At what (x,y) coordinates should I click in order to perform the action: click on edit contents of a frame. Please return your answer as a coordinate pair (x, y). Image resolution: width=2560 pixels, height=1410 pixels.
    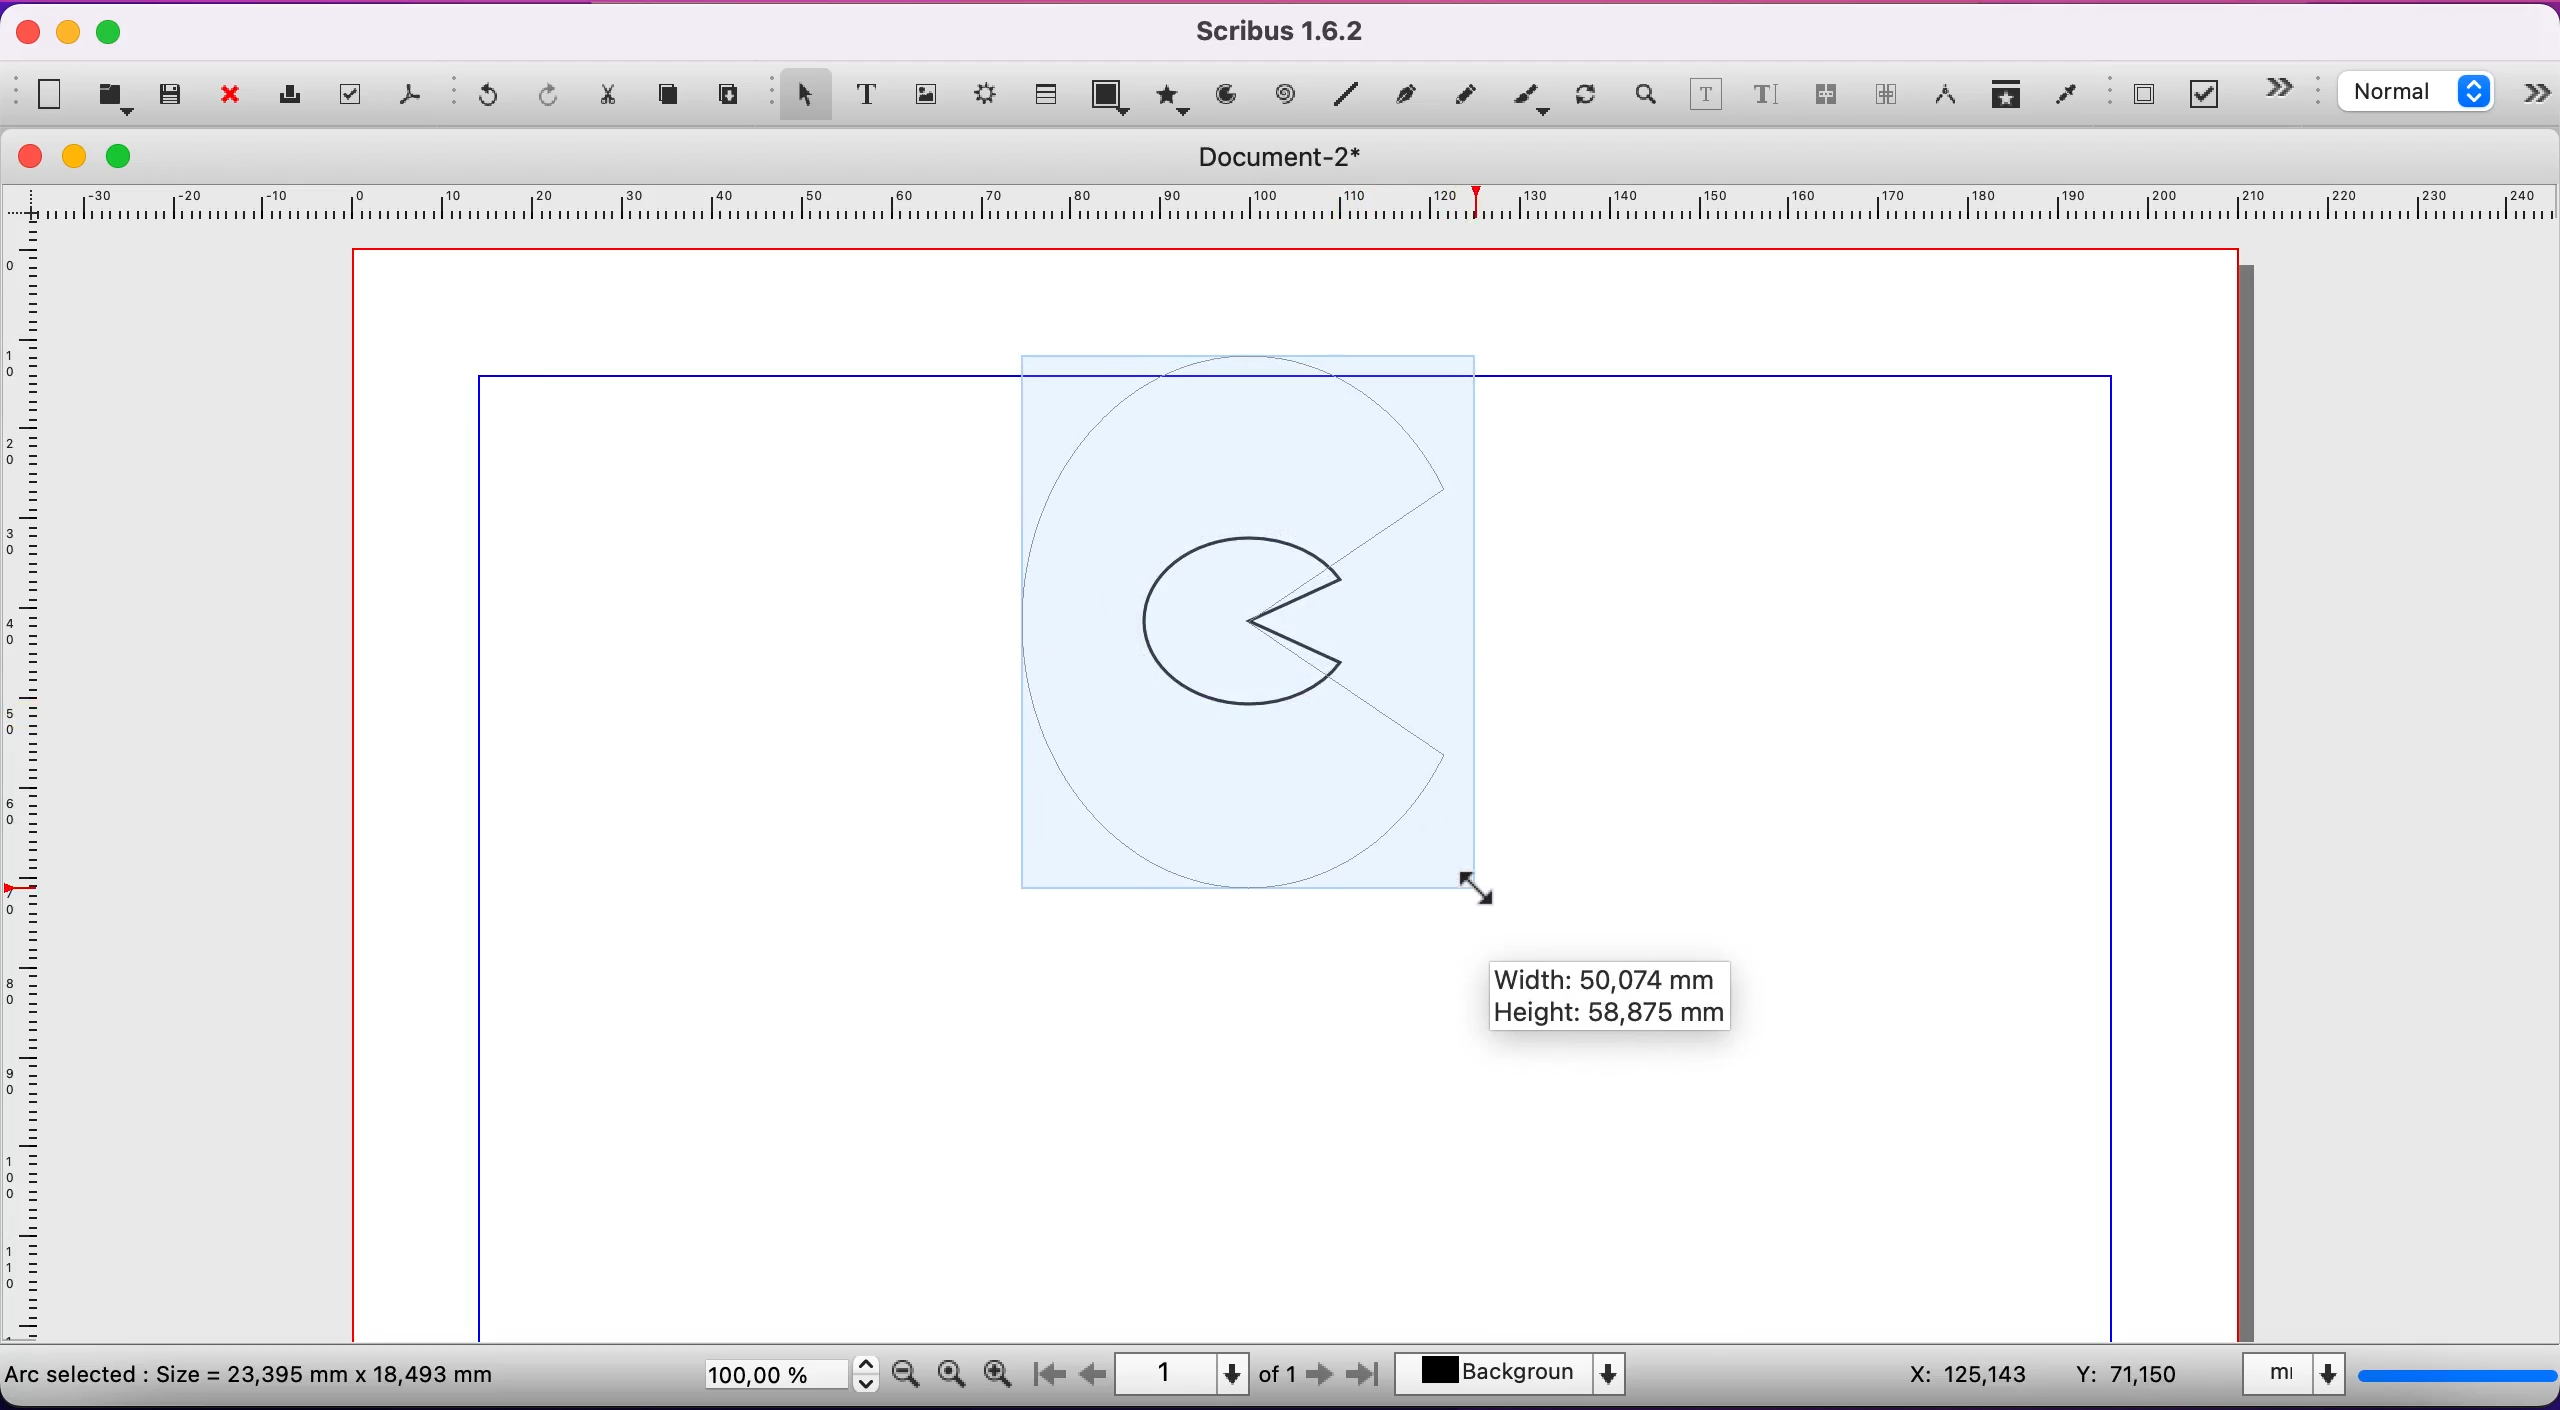
    Looking at the image, I should click on (1706, 98).